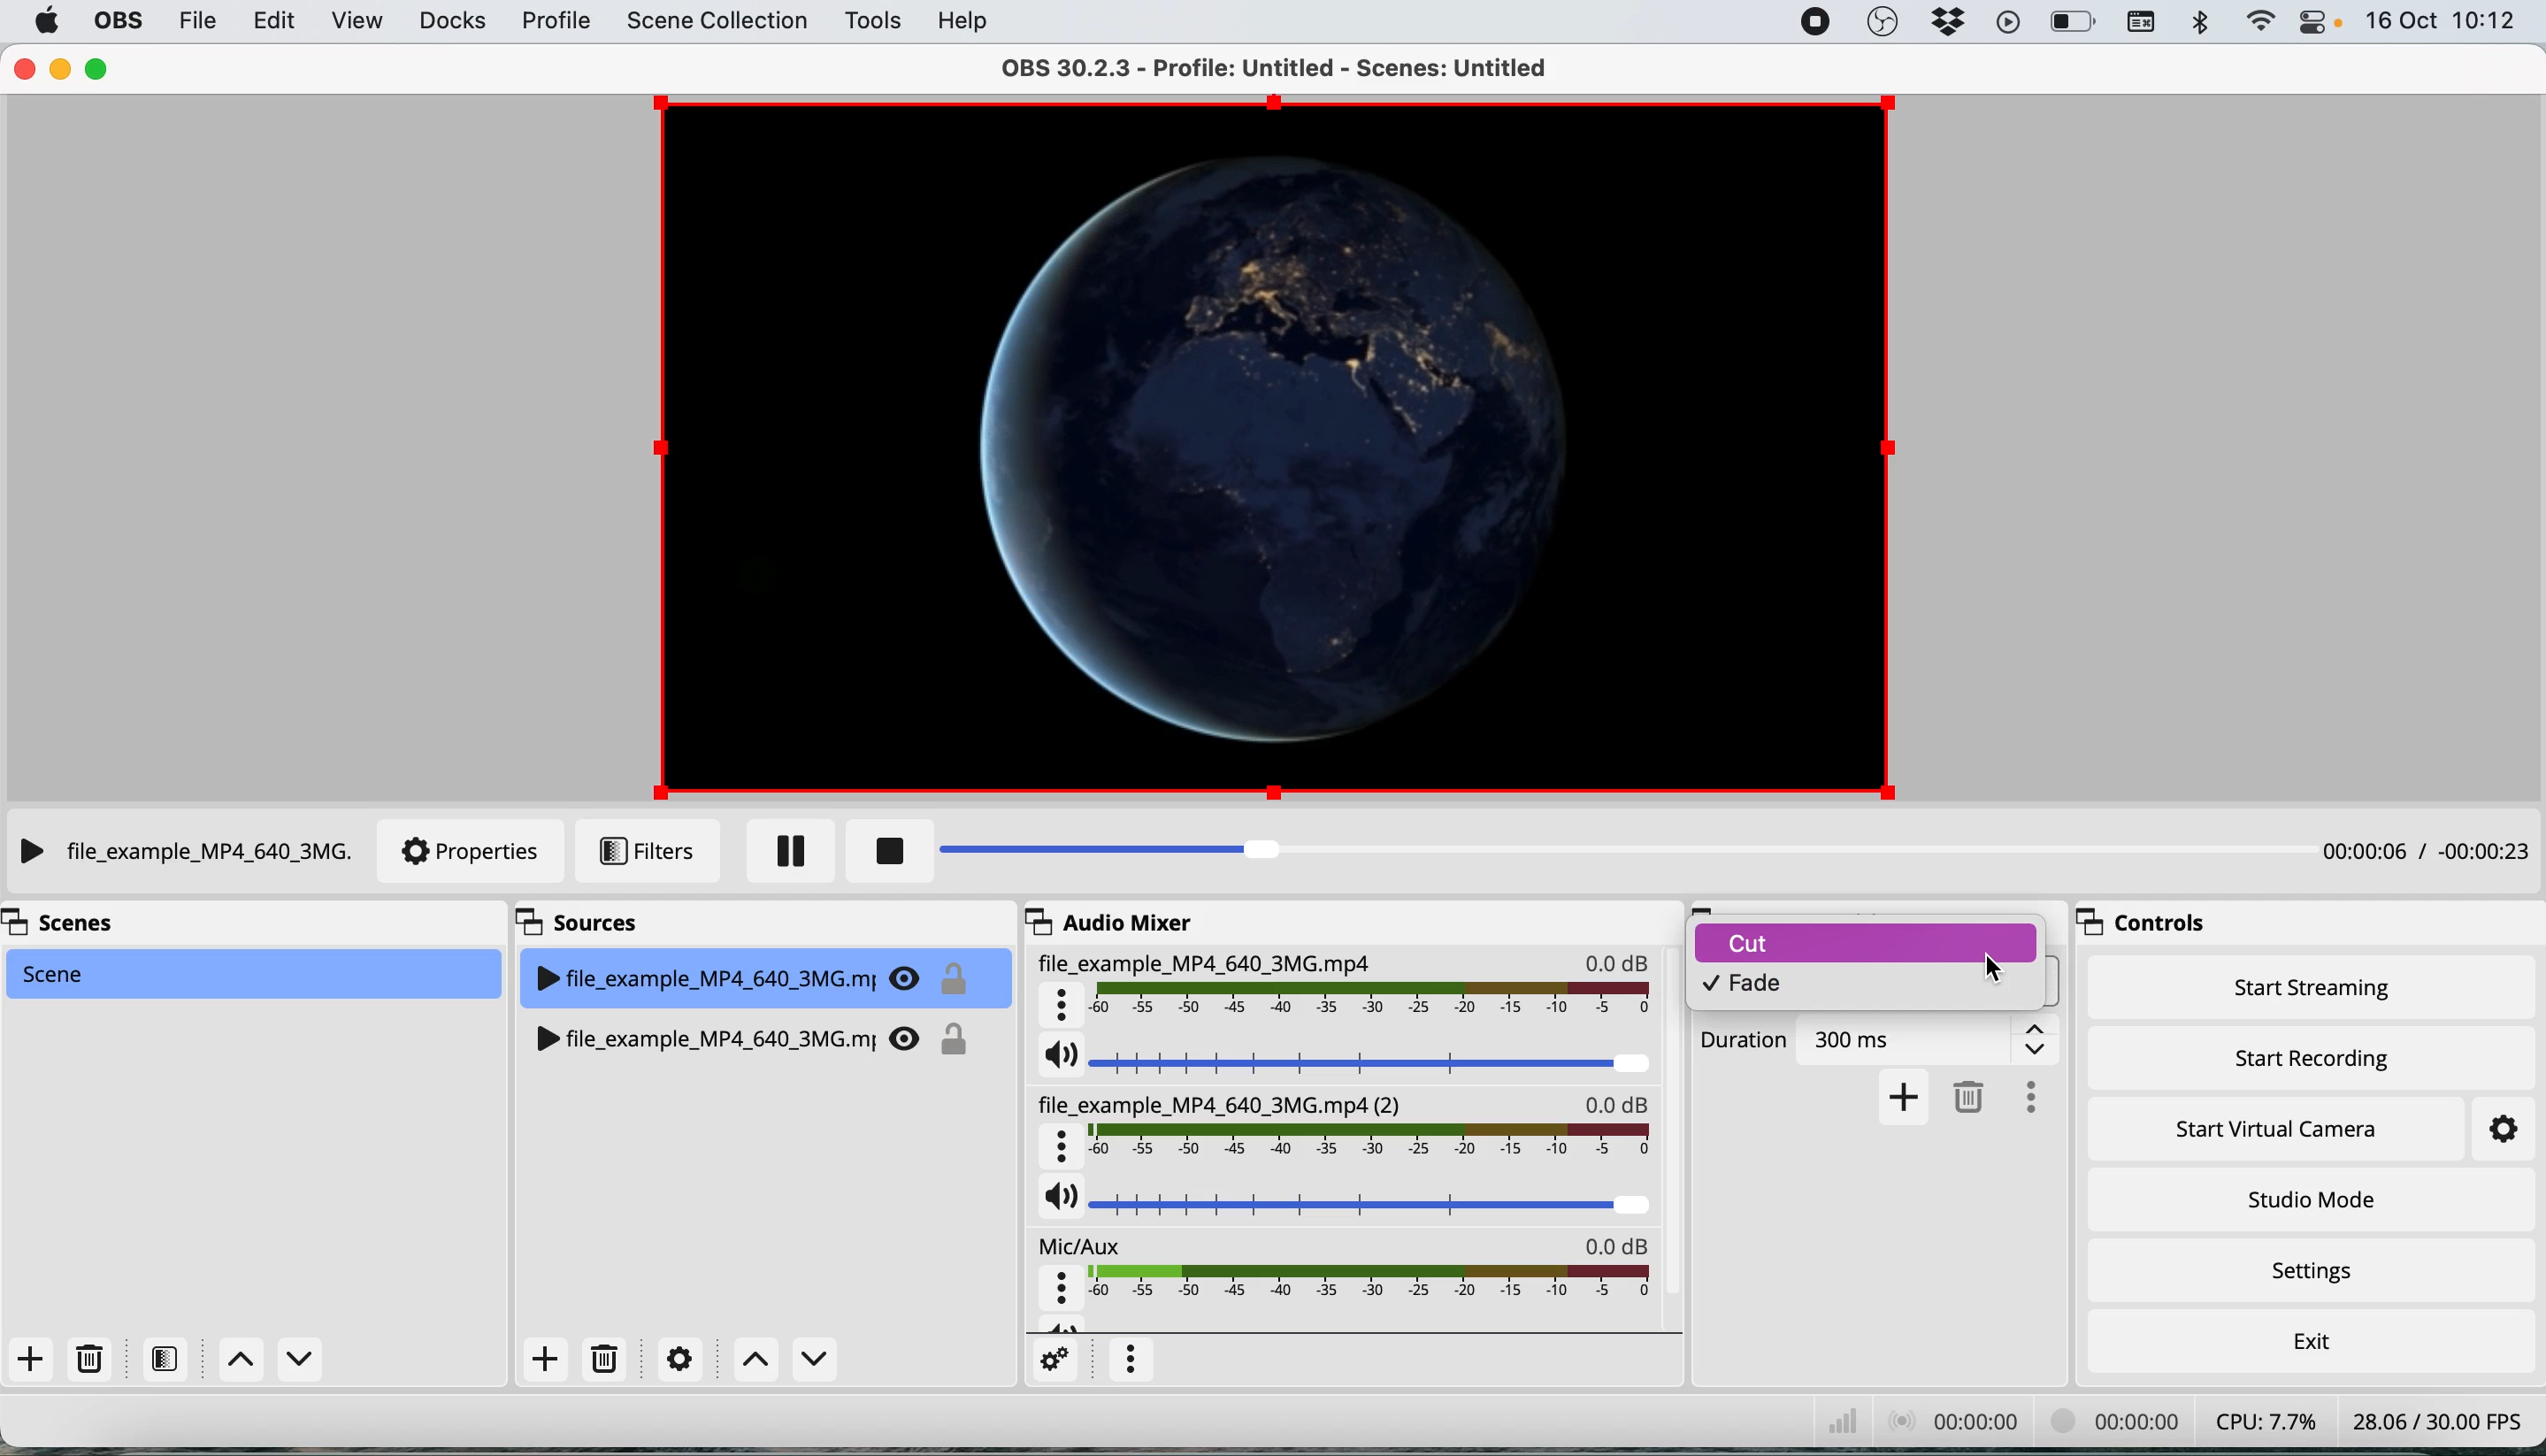 This screenshot has height=1456, width=2546. What do you see at coordinates (1873, 1038) in the screenshot?
I see `Duration 300ms` at bounding box center [1873, 1038].